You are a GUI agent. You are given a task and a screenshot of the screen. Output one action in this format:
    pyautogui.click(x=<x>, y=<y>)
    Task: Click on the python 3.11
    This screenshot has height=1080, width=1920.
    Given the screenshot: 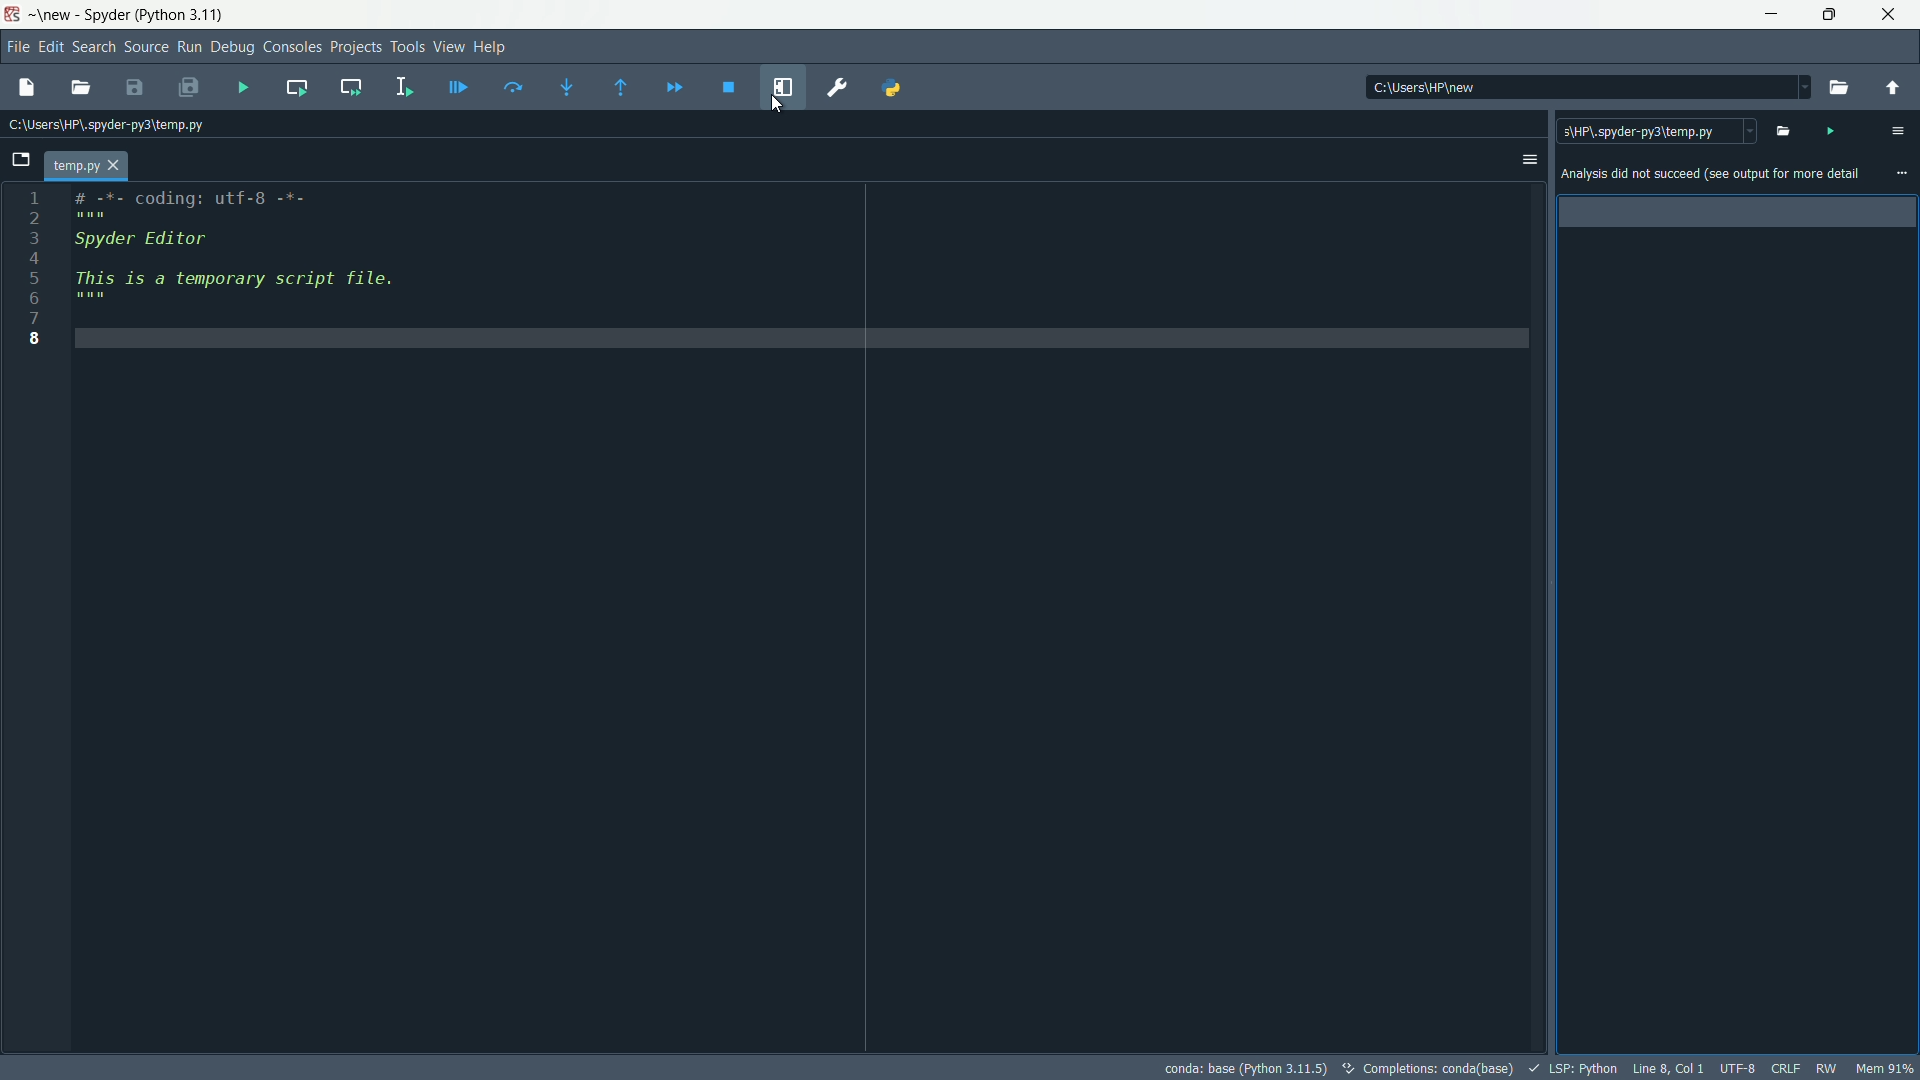 What is the action you would take?
    pyautogui.click(x=182, y=16)
    